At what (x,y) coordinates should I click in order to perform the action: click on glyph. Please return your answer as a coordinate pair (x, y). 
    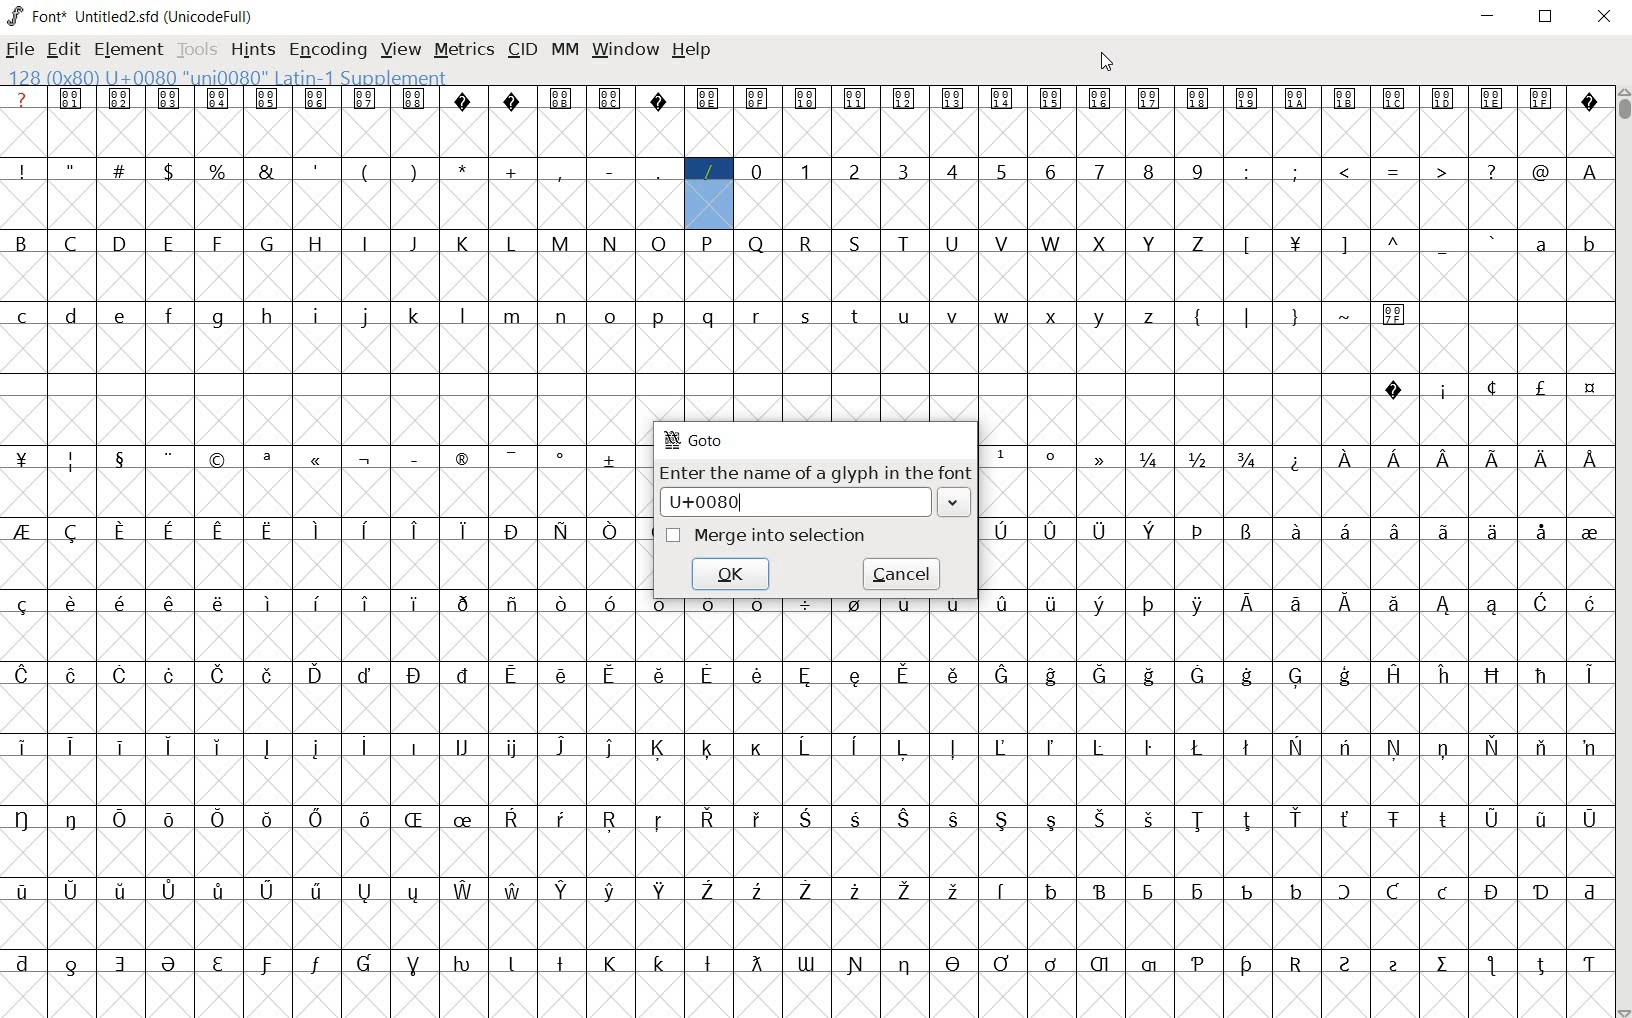
    Looking at the image, I should click on (22, 171).